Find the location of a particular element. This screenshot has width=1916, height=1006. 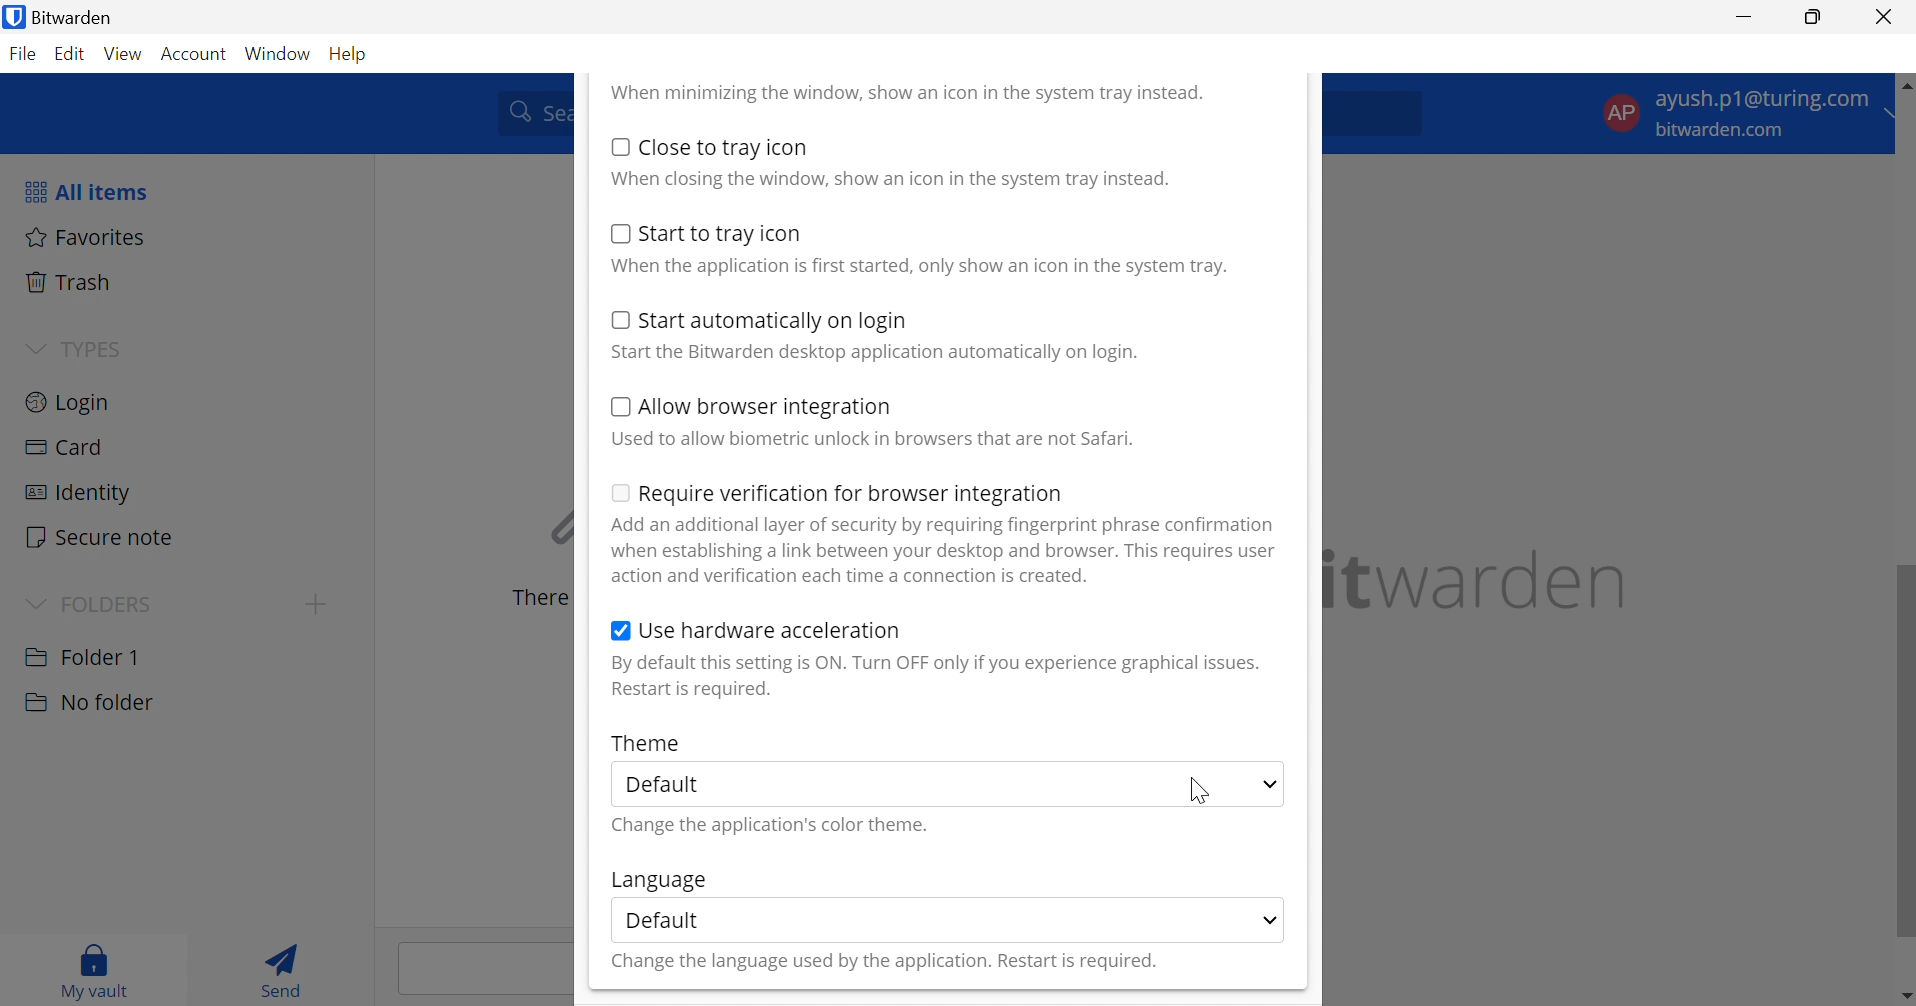

Search vault is located at coordinates (529, 111).